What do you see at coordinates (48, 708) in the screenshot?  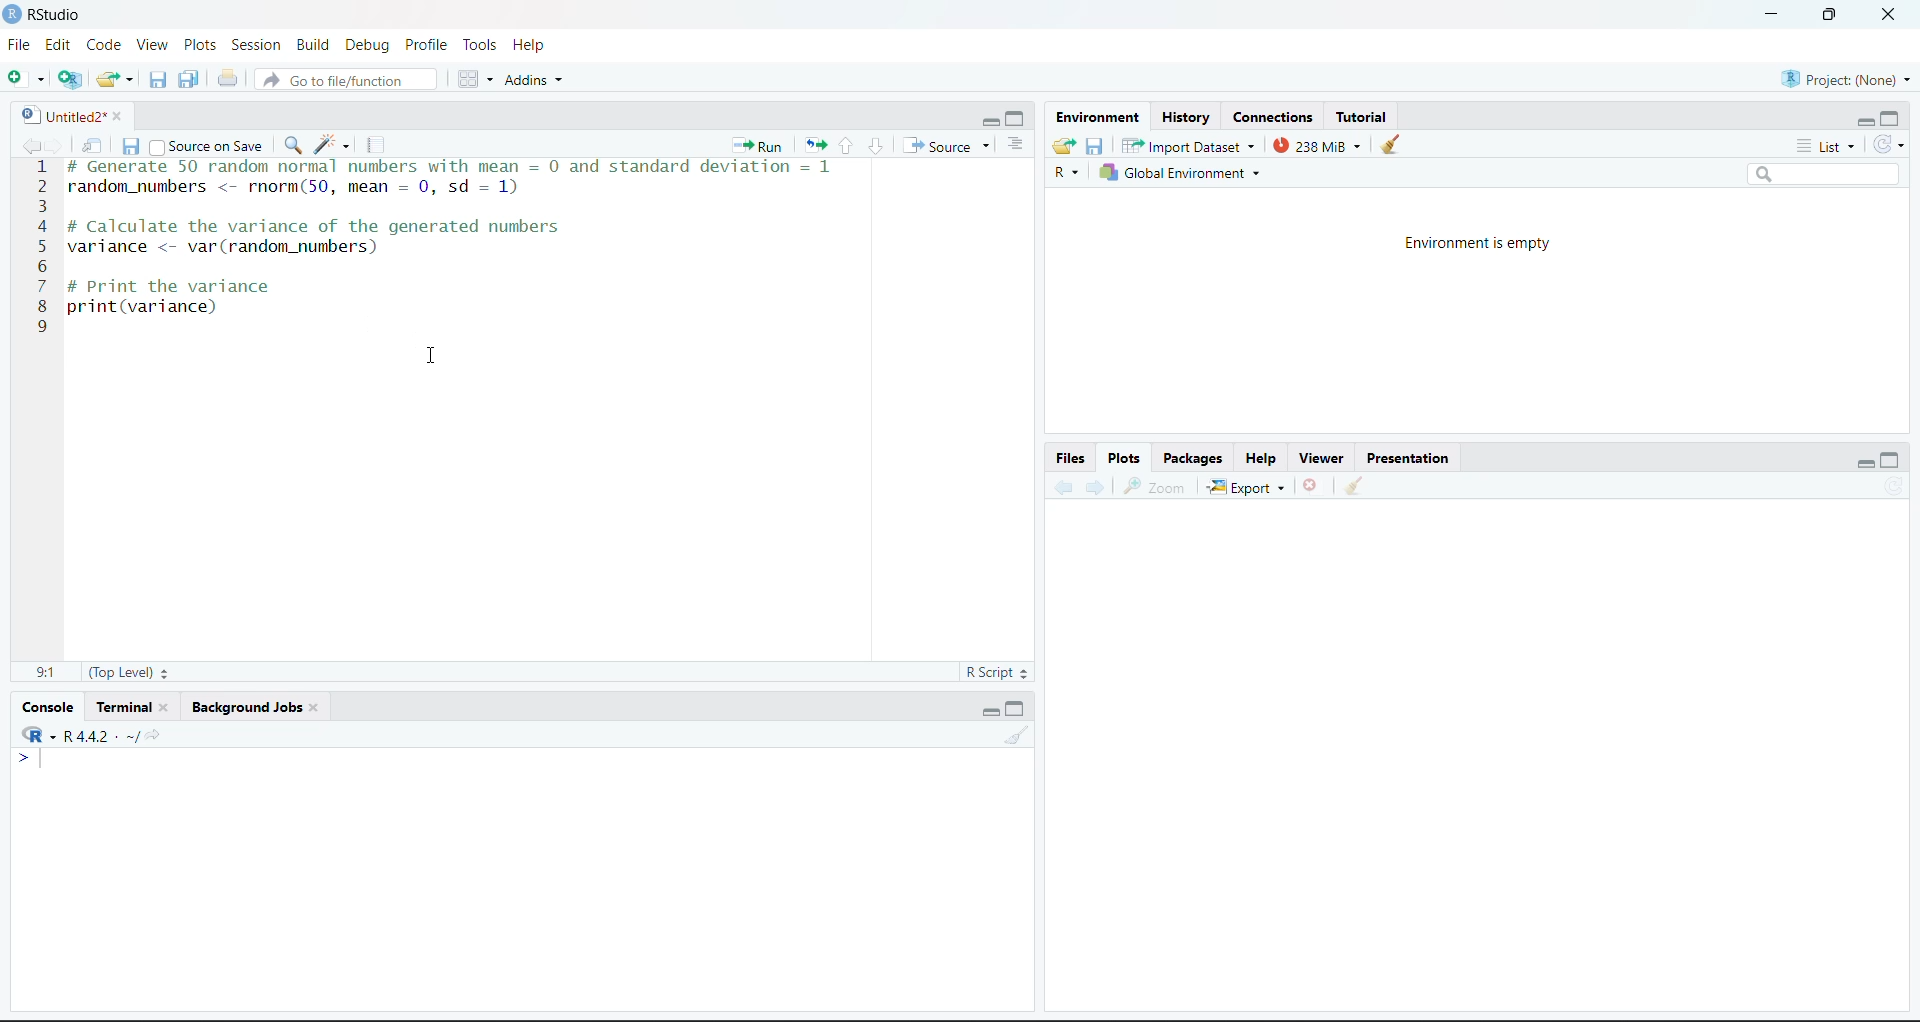 I see `Console` at bounding box center [48, 708].